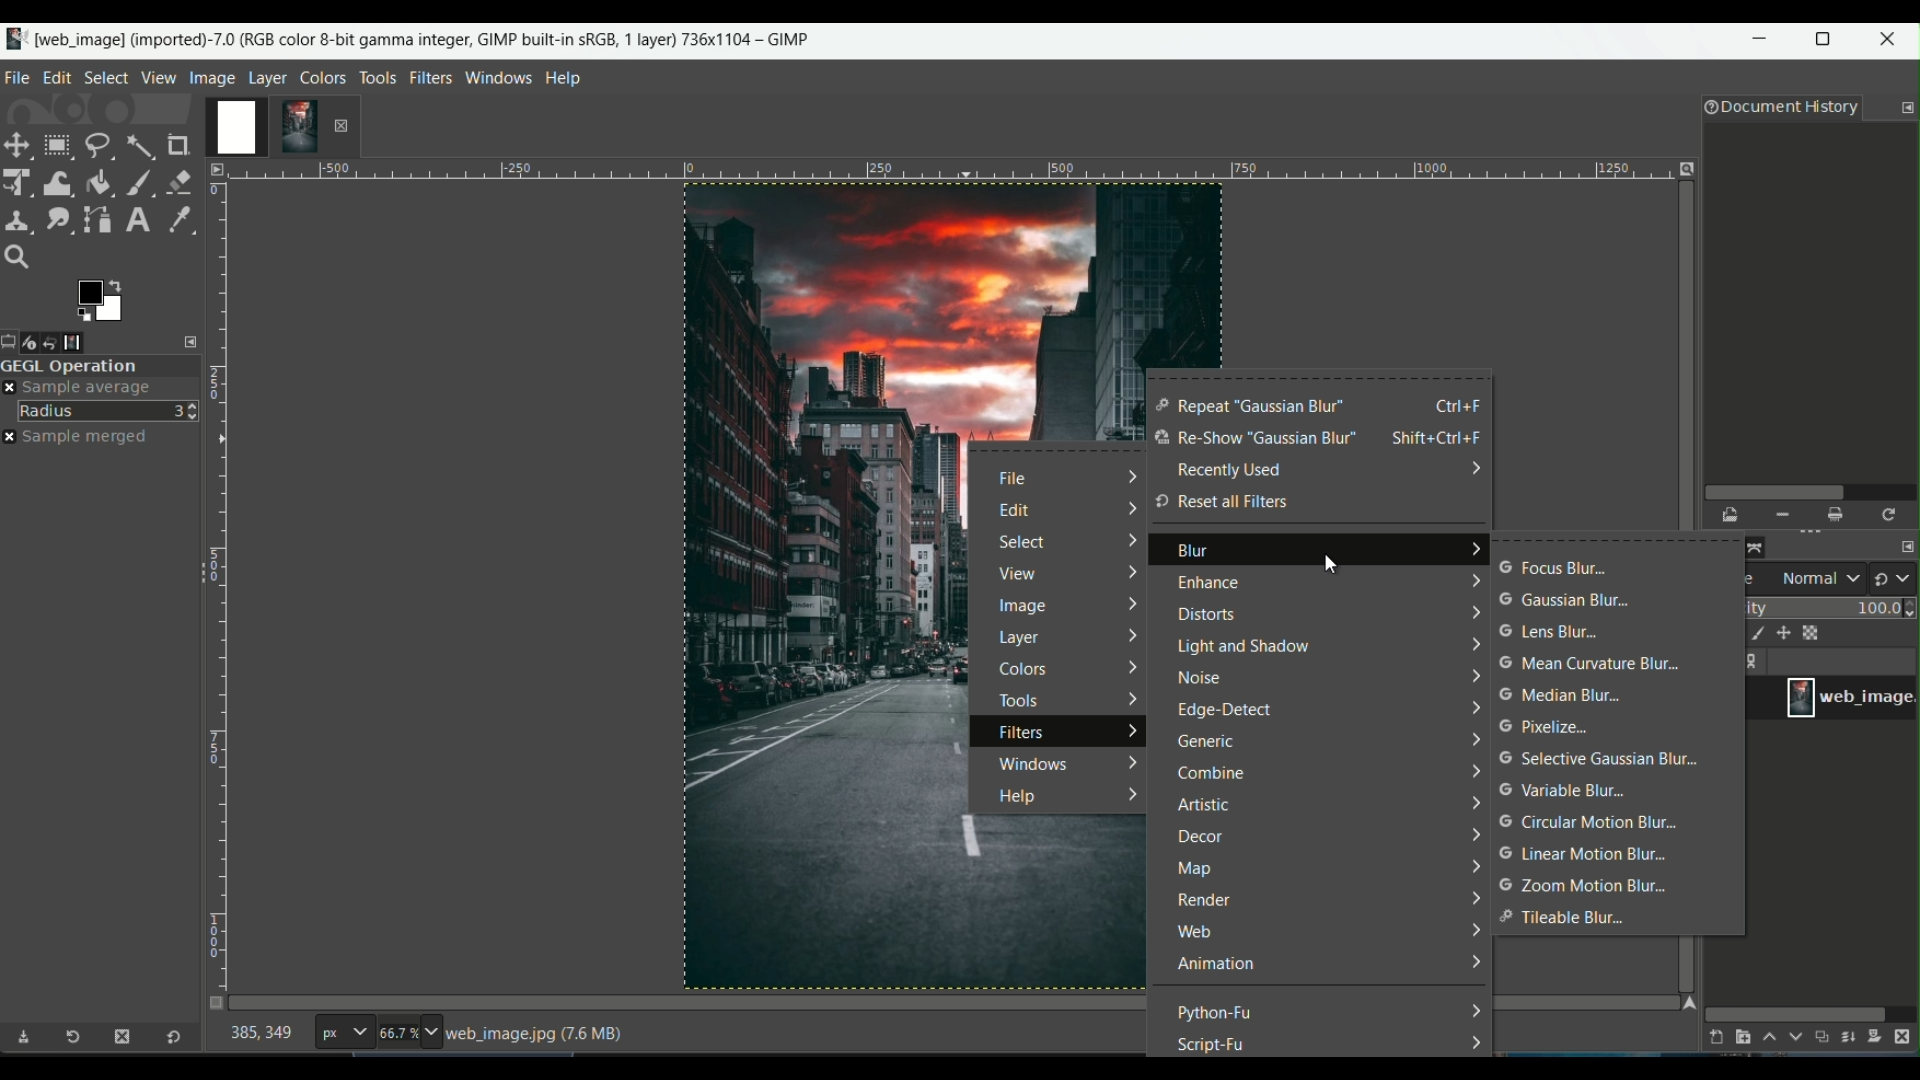 This screenshot has height=1080, width=1920. I want to click on filter tab, so click(430, 76).